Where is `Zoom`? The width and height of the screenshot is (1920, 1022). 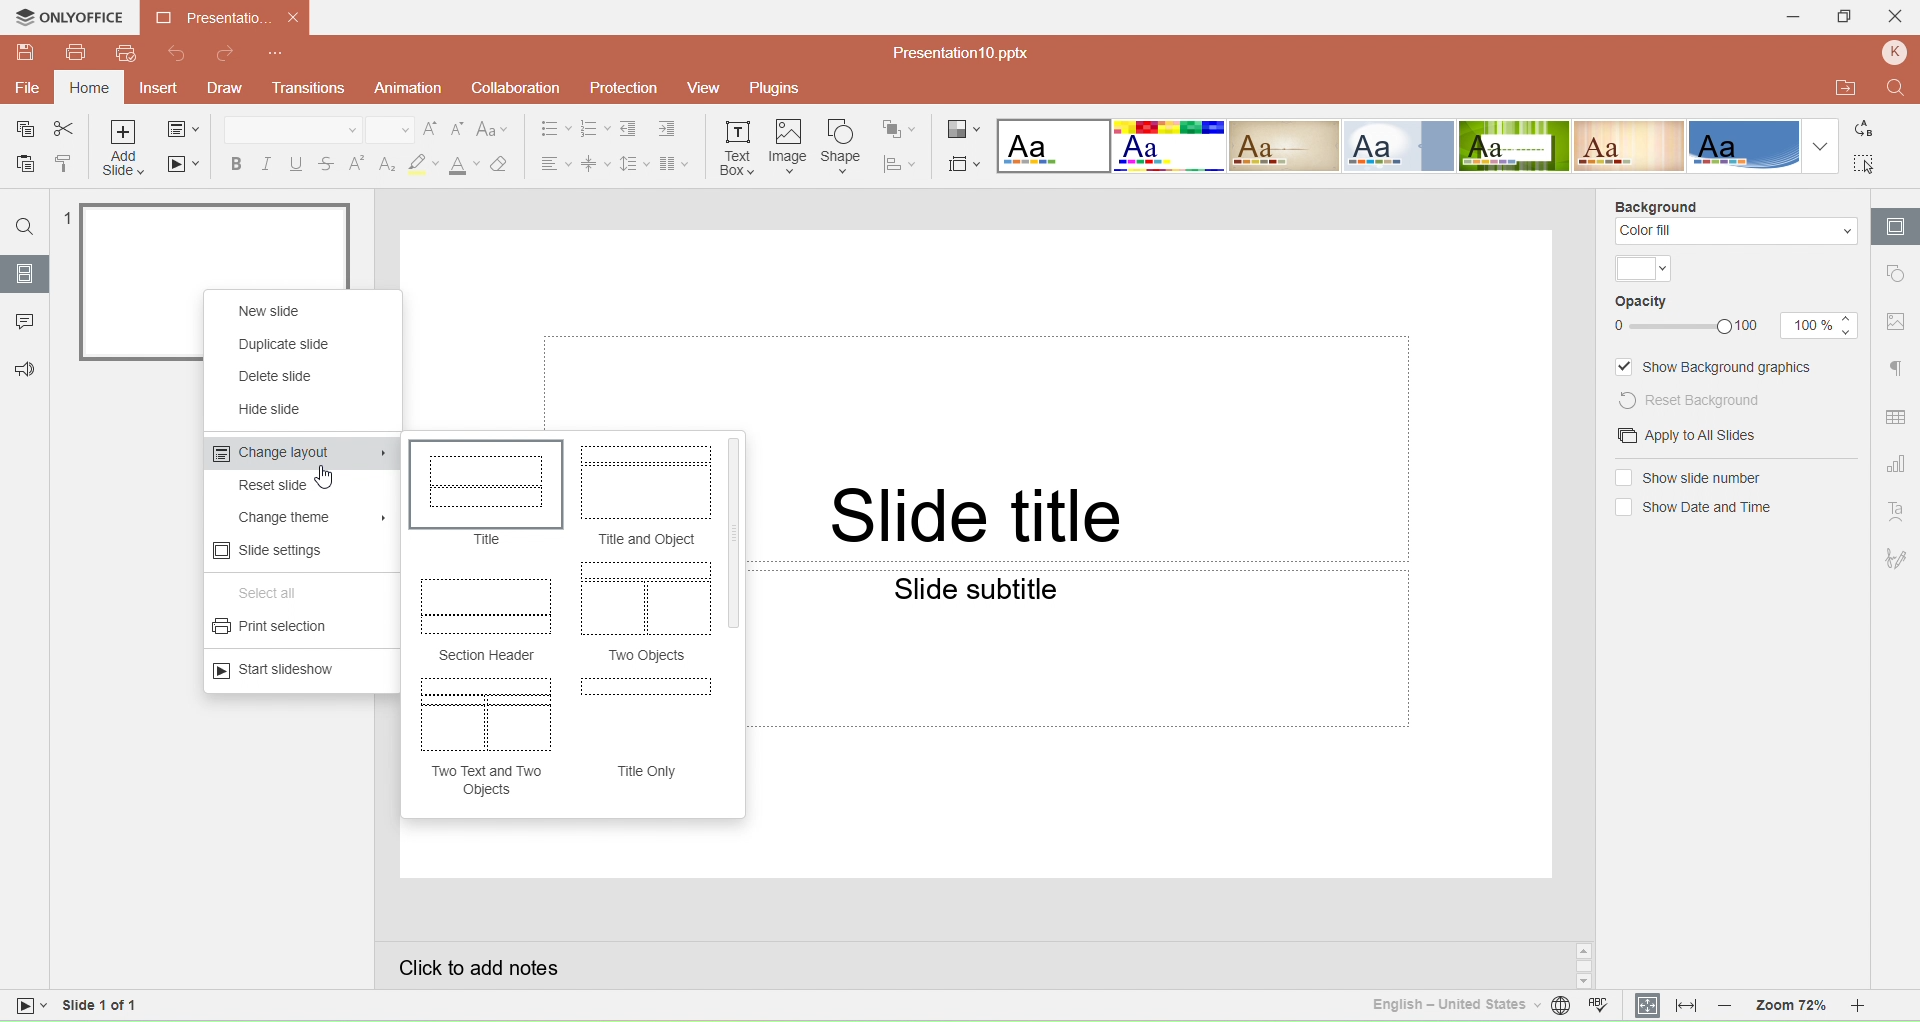
Zoom is located at coordinates (1786, 1007).